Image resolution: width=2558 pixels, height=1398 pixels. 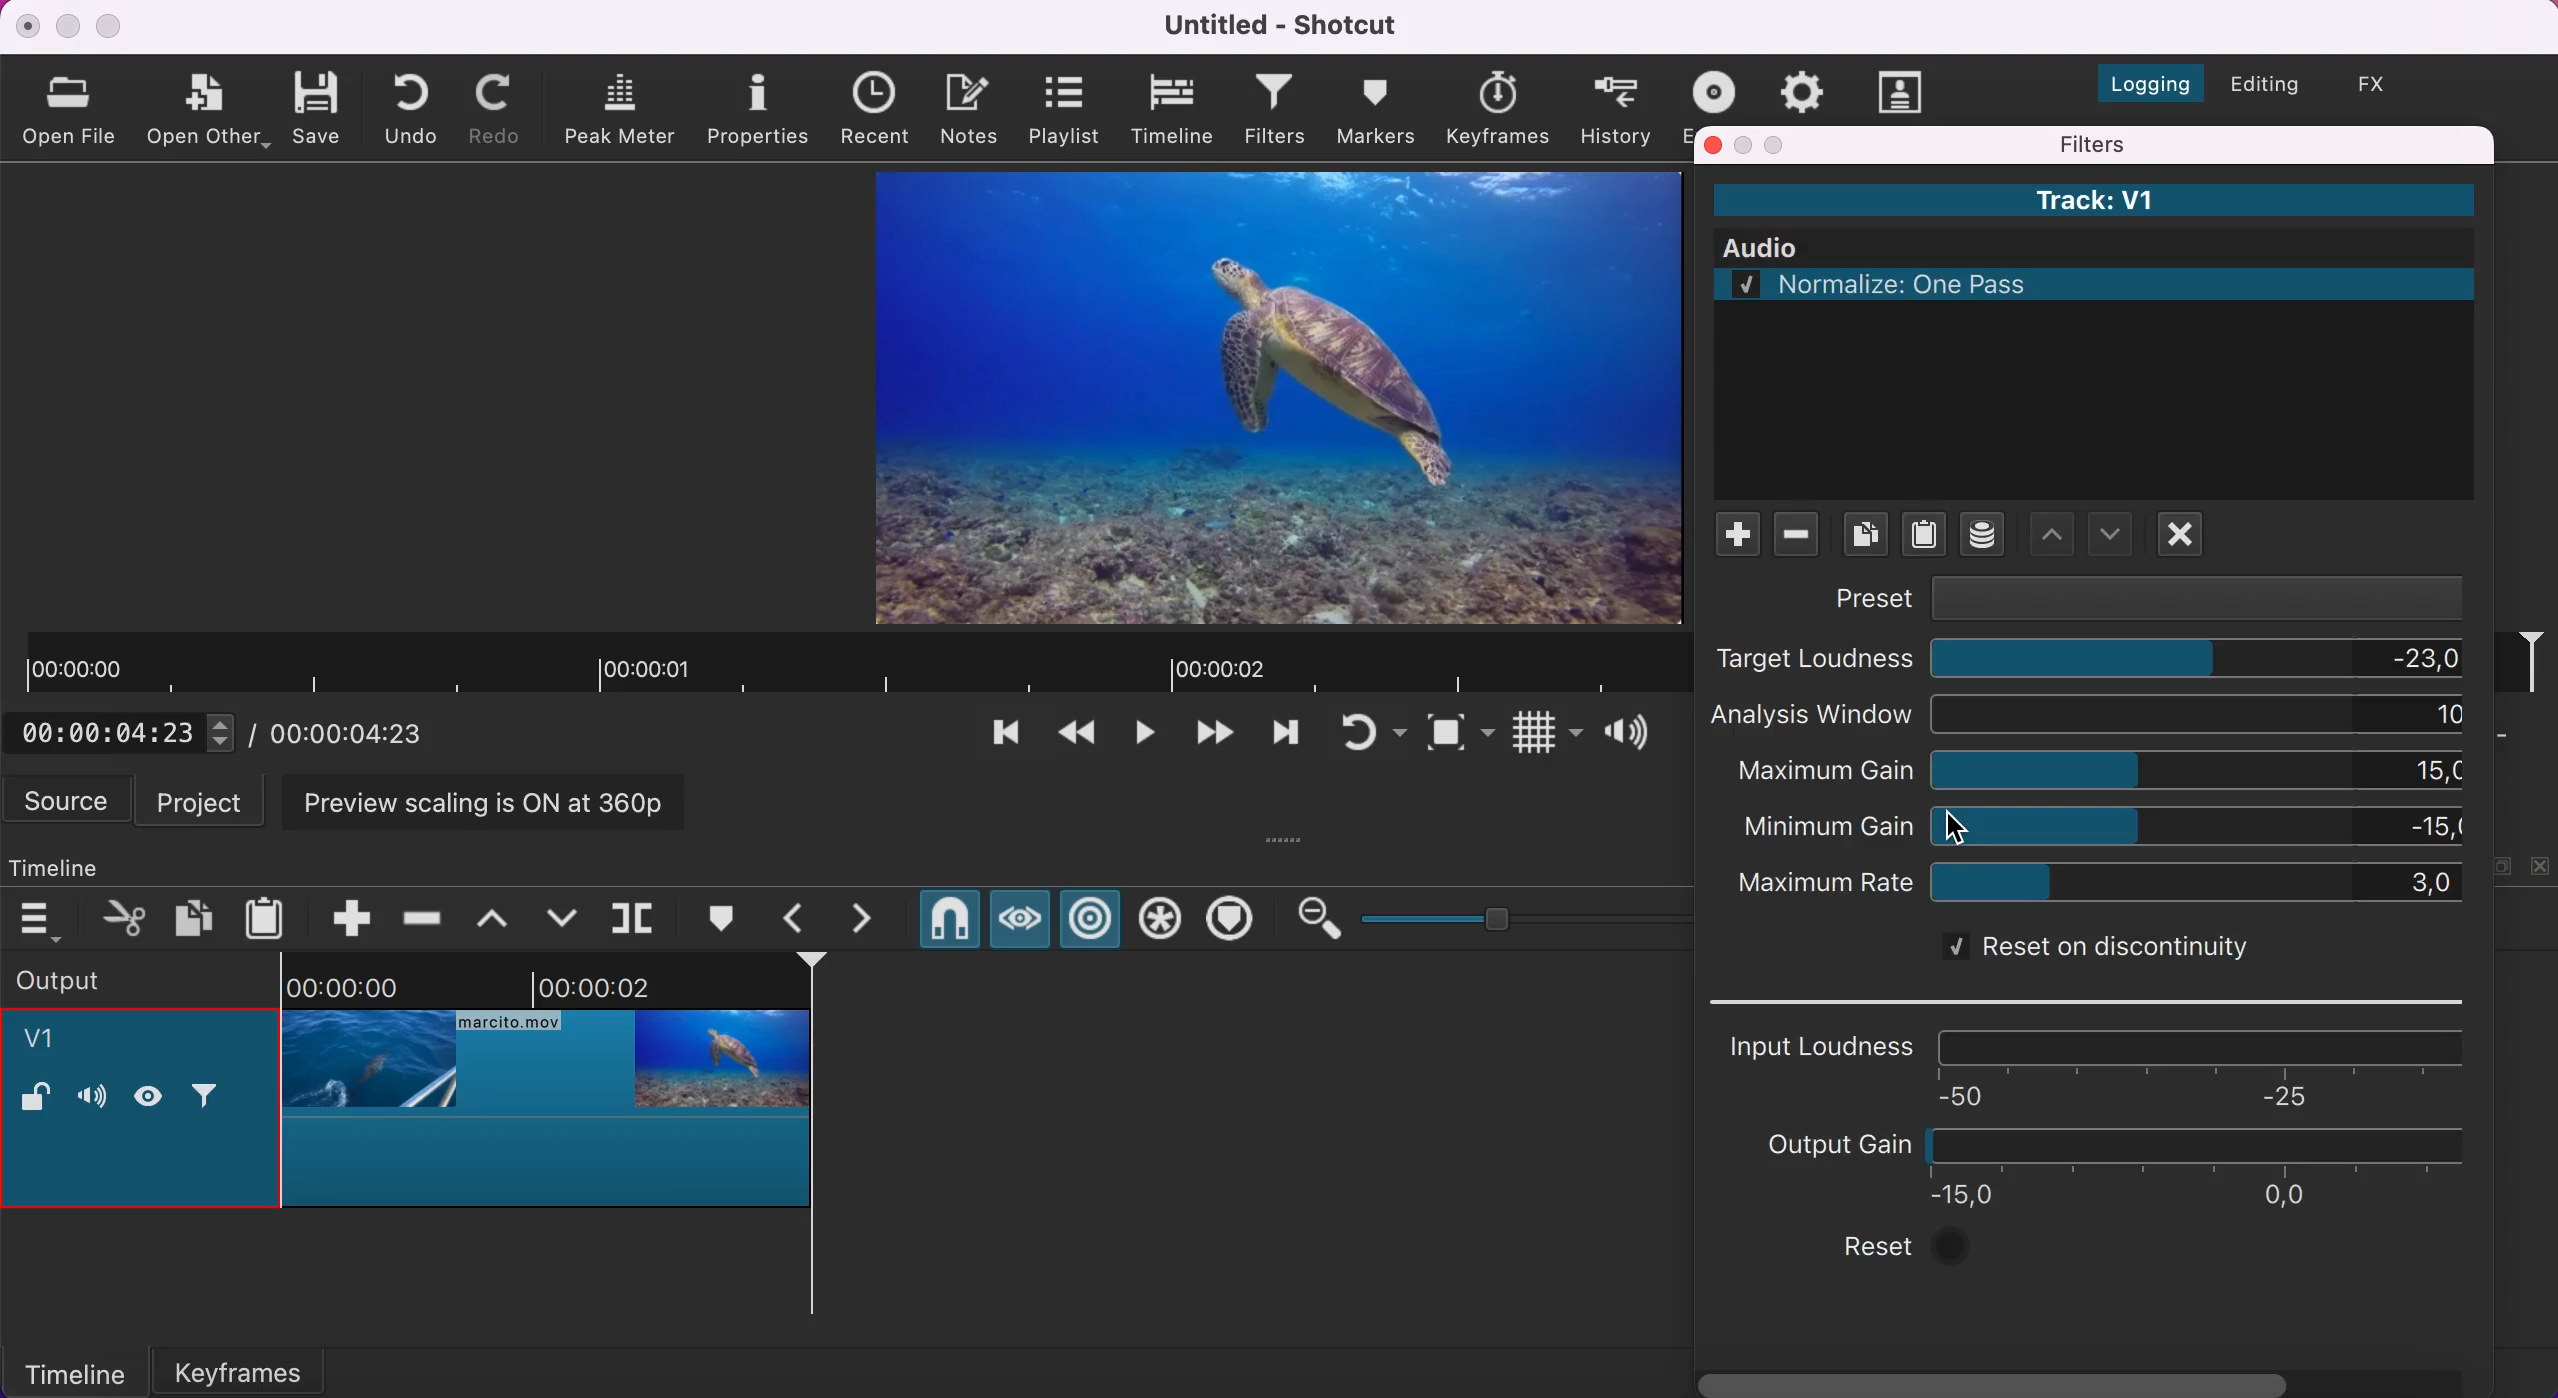 What do you see at coordinates (1496, 109) in the screenshot?
I see `keyframes` at bounding box center [1496, 109].